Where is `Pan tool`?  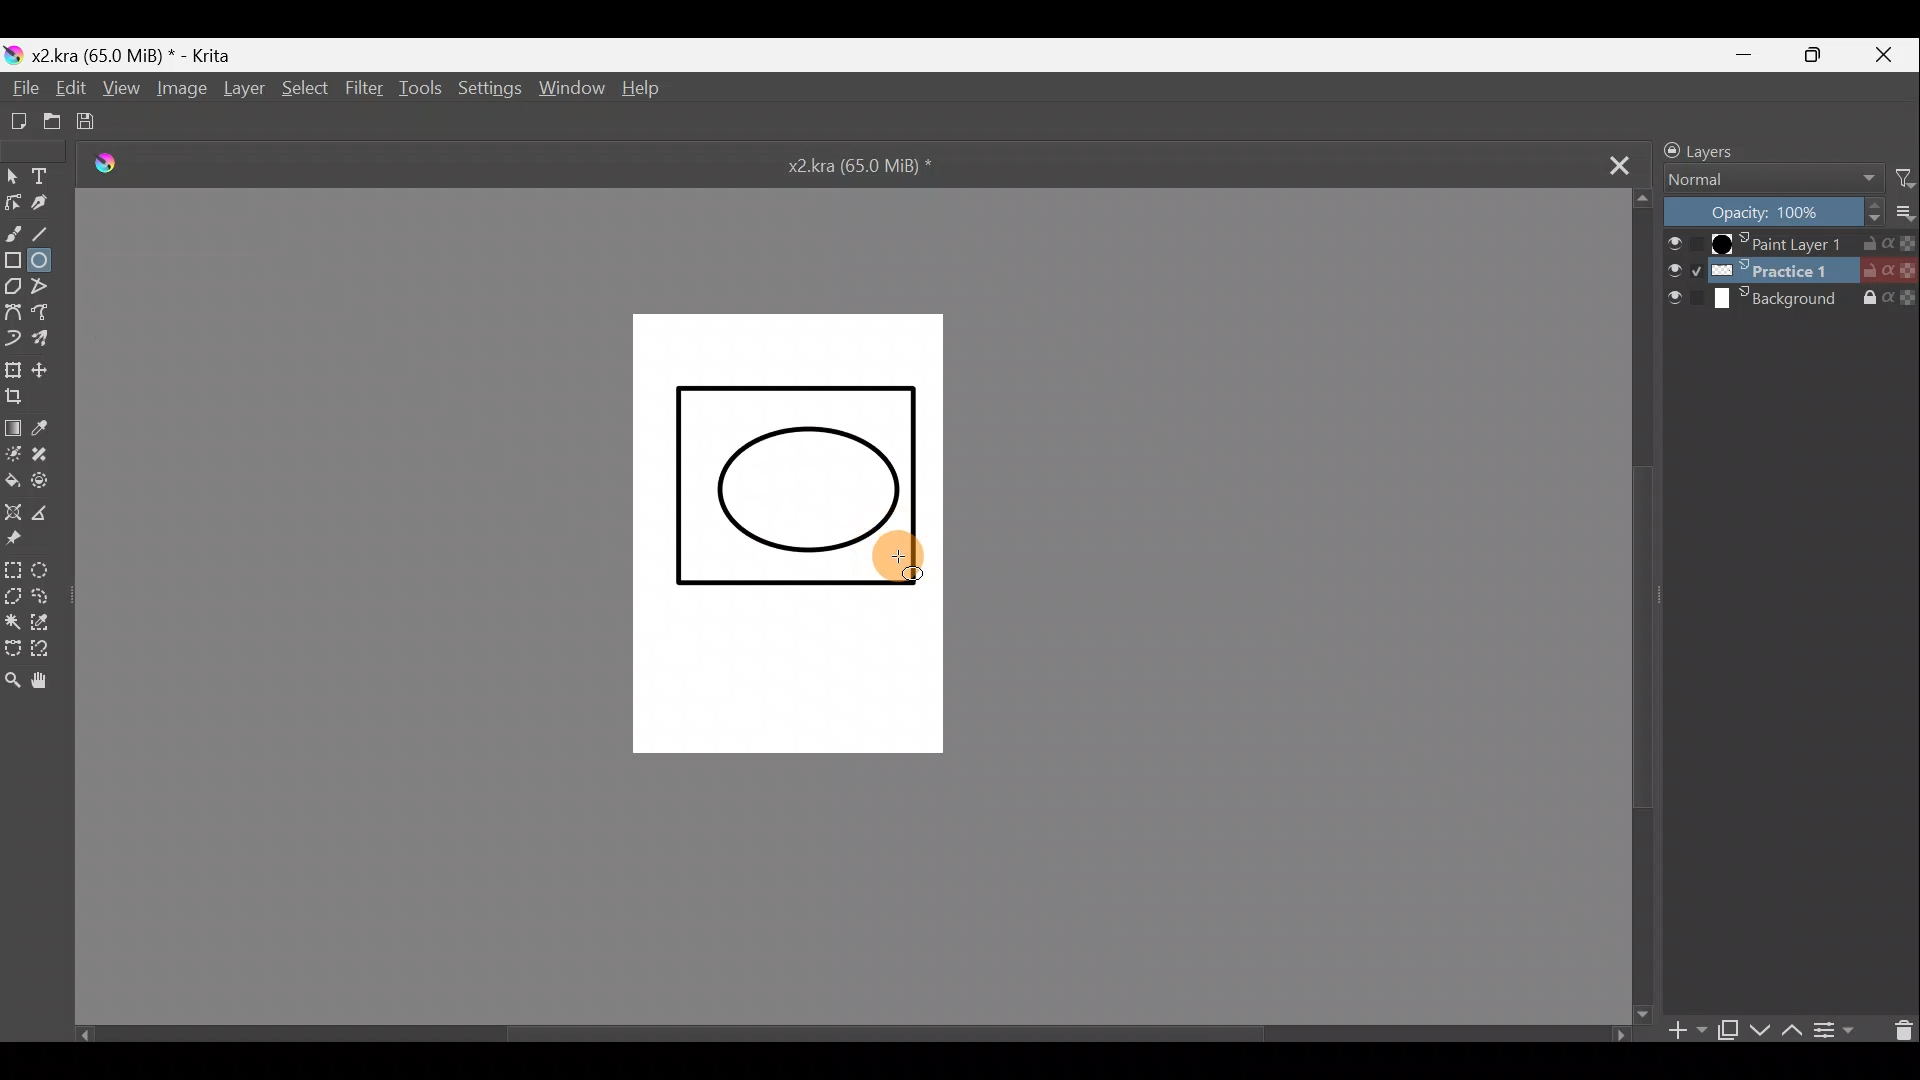 Pan tool is located at coordinates (51, 680).